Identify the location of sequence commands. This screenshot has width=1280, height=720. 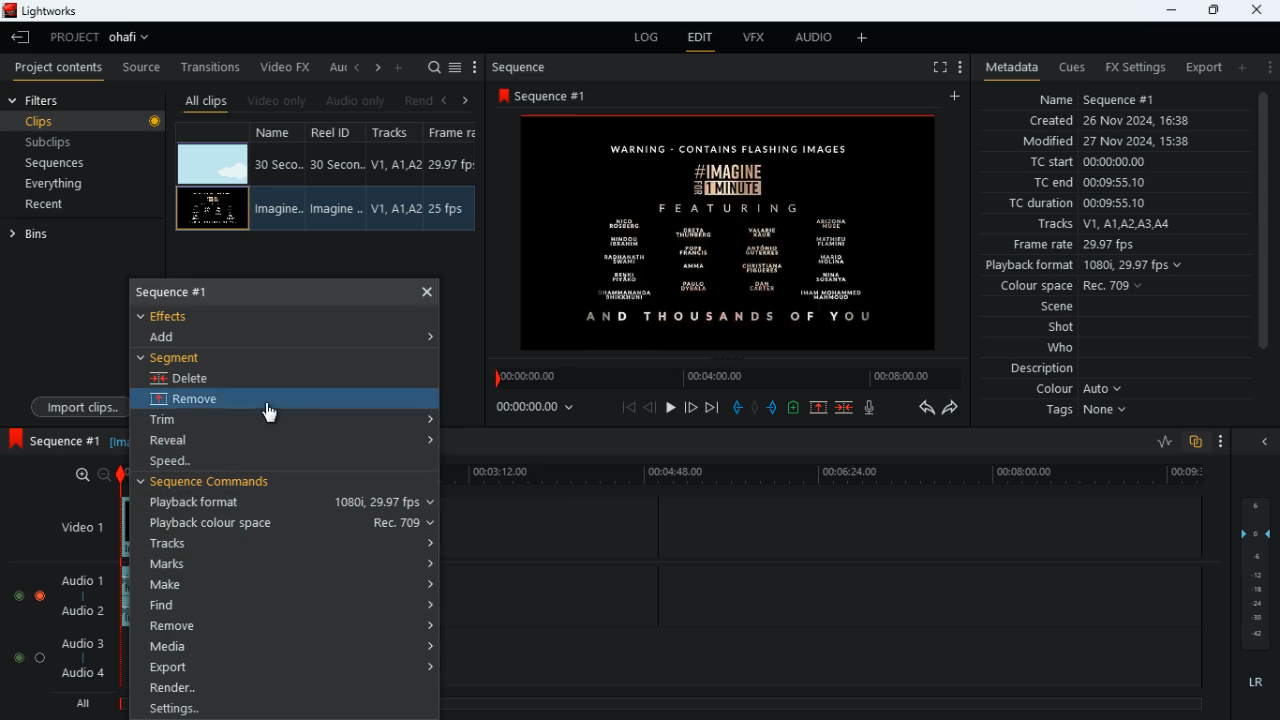
(207, 482).